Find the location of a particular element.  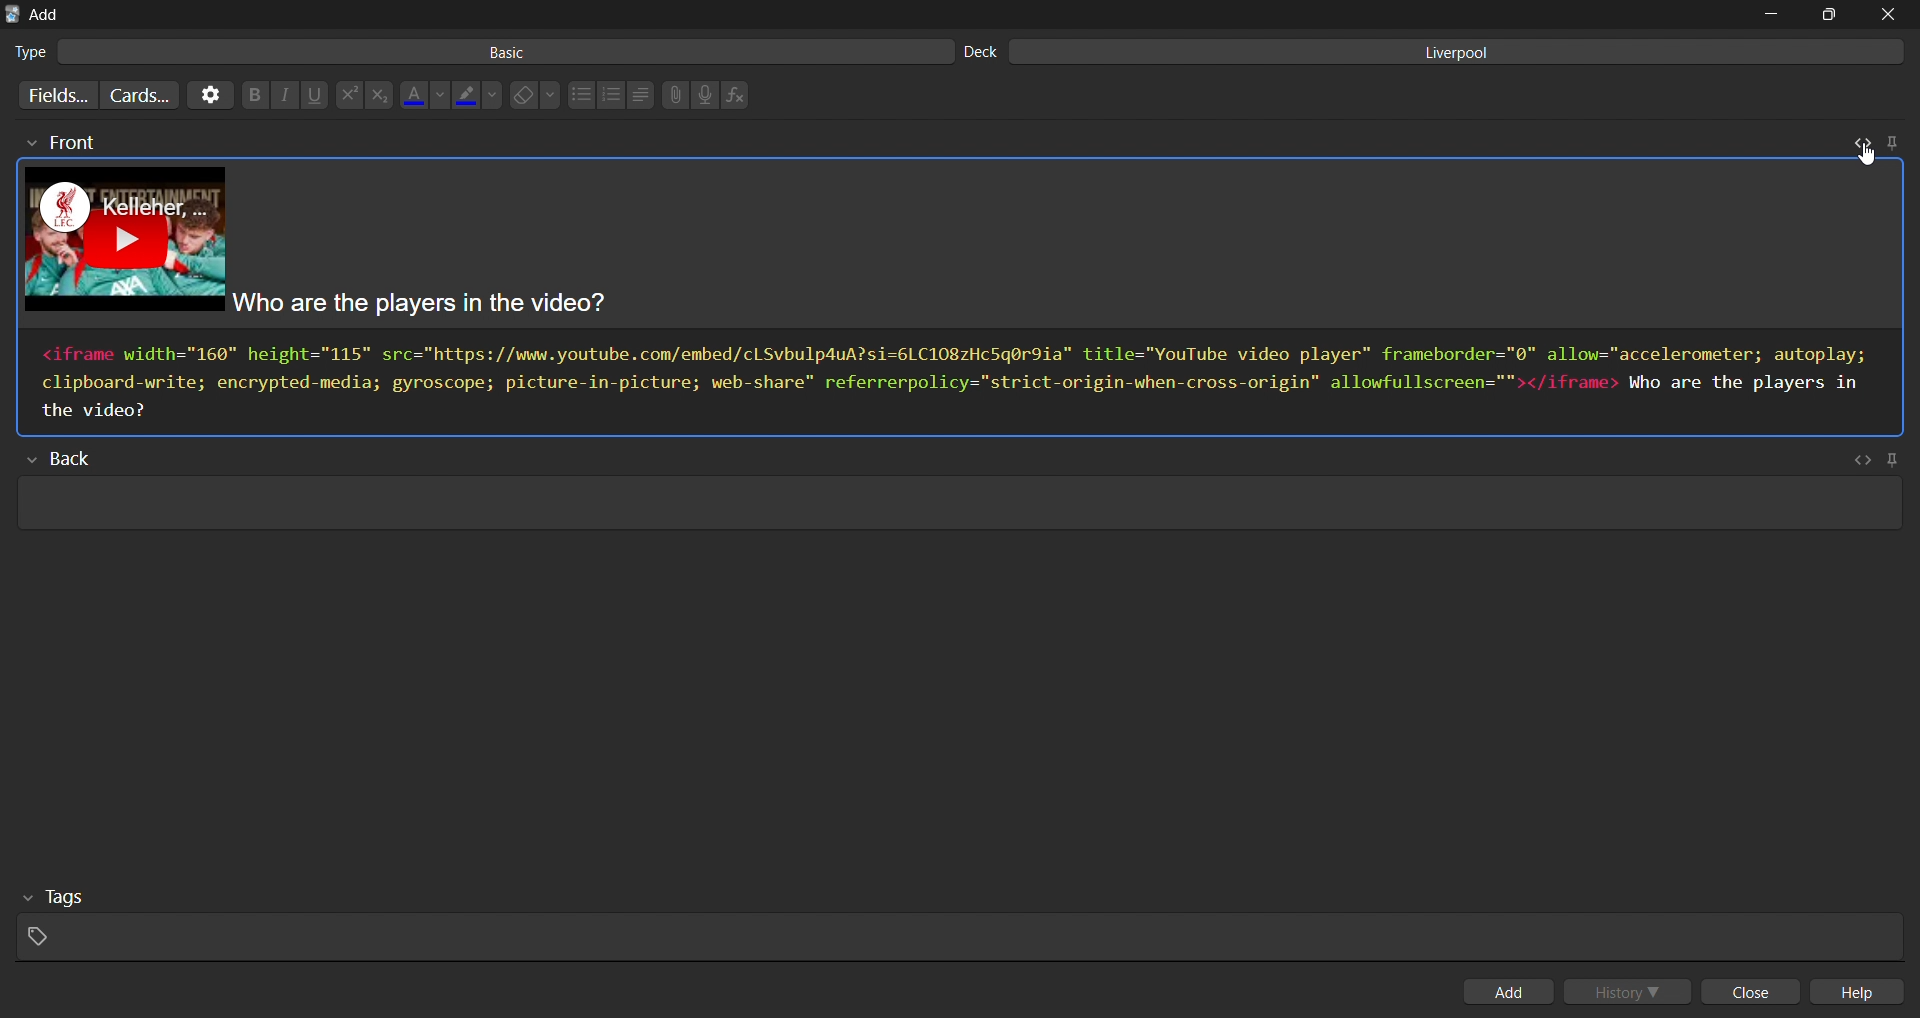

bold is located at coordinates (251, 96).